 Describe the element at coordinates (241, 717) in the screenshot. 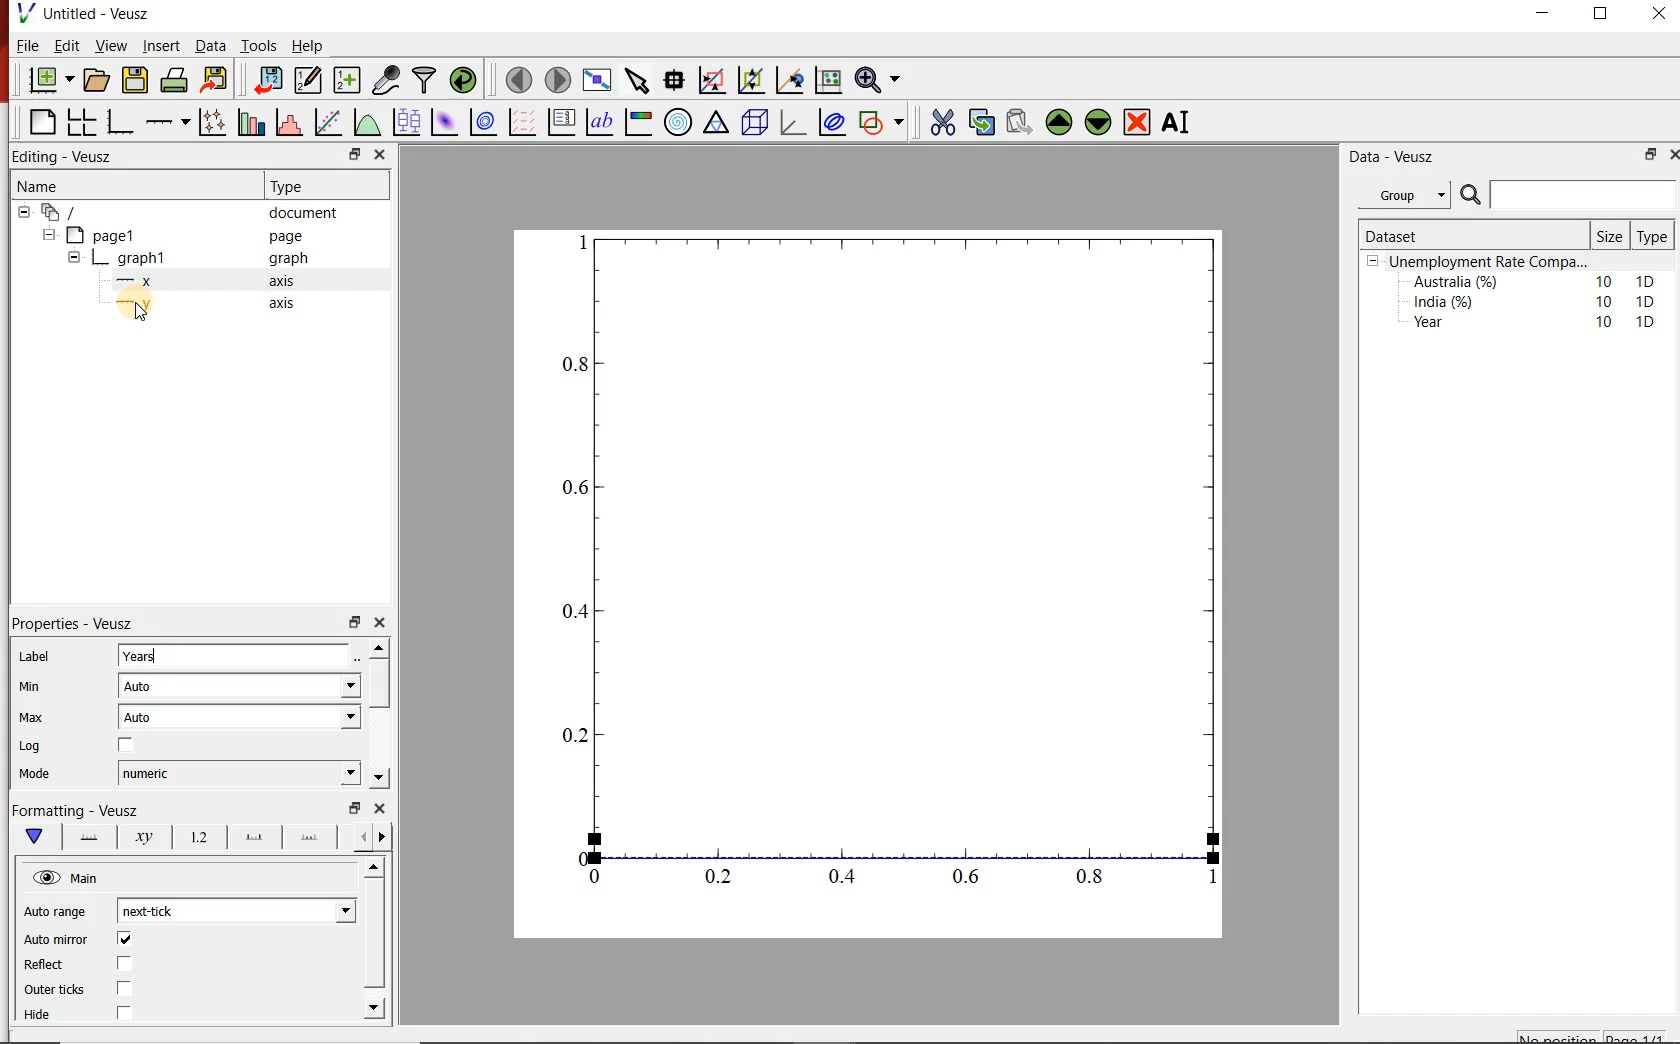

I see `Auto` at that location.